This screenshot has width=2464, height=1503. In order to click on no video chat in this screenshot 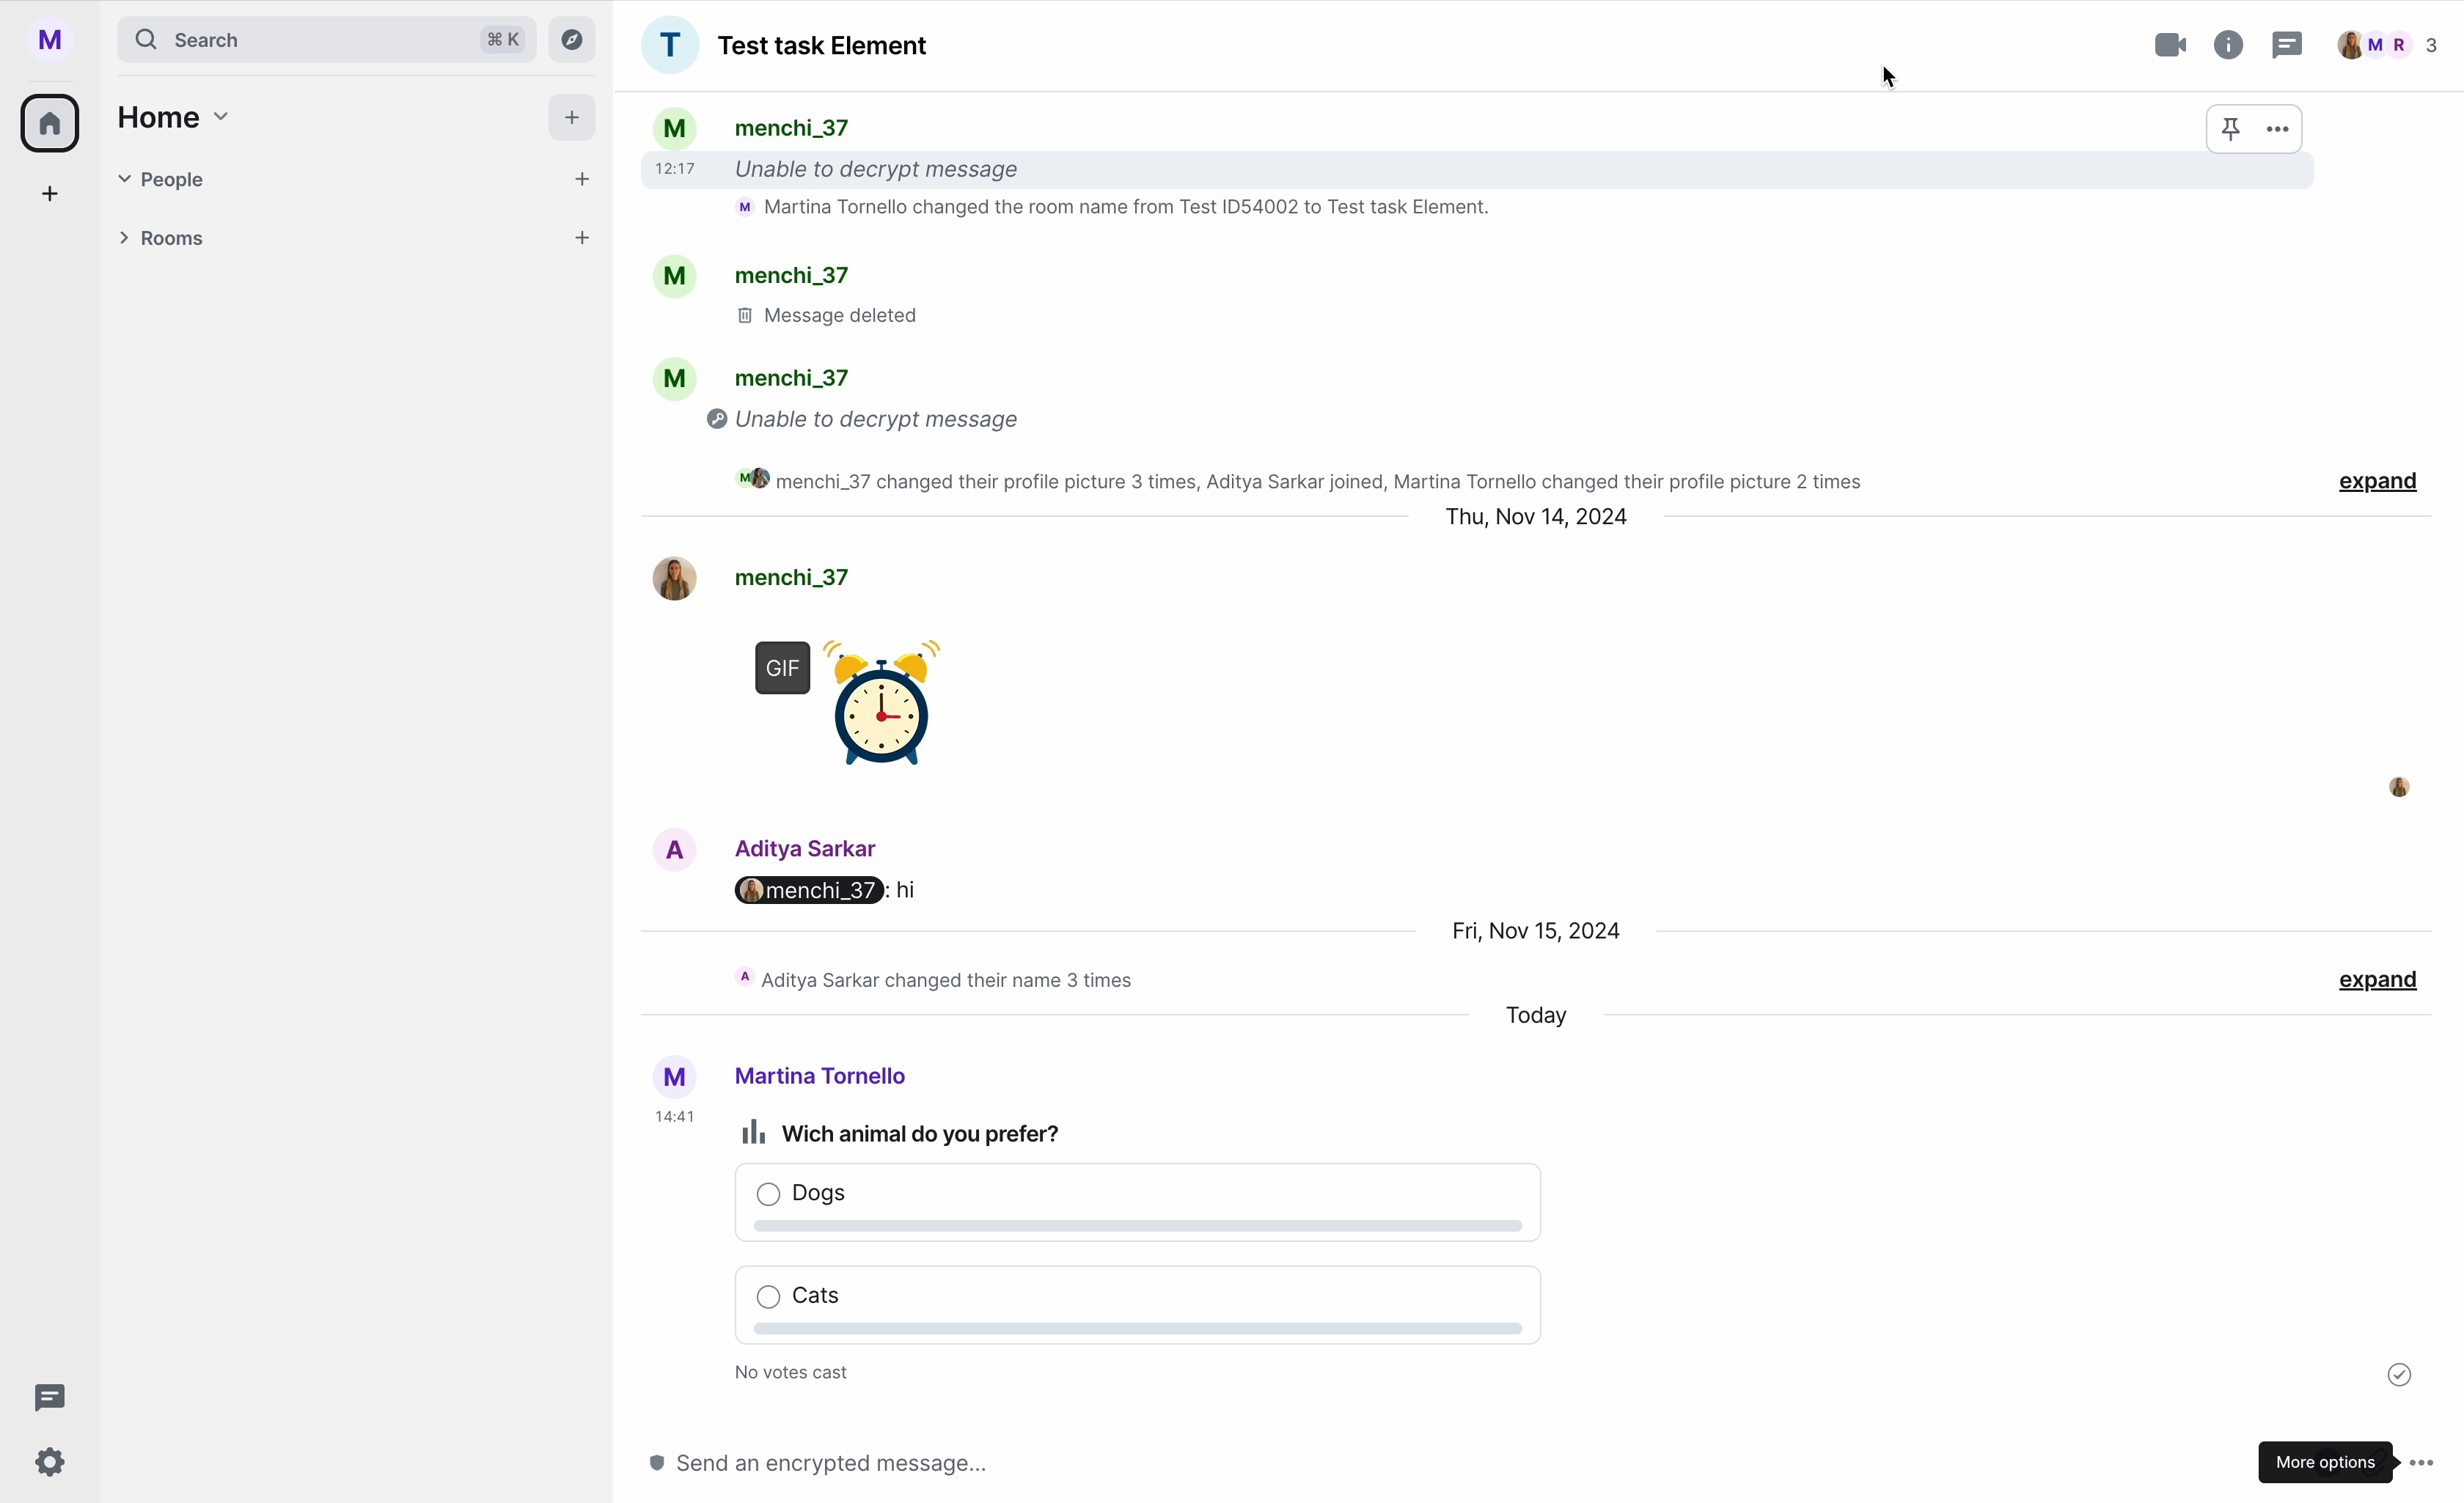, I will do `click(798, 1374)`.